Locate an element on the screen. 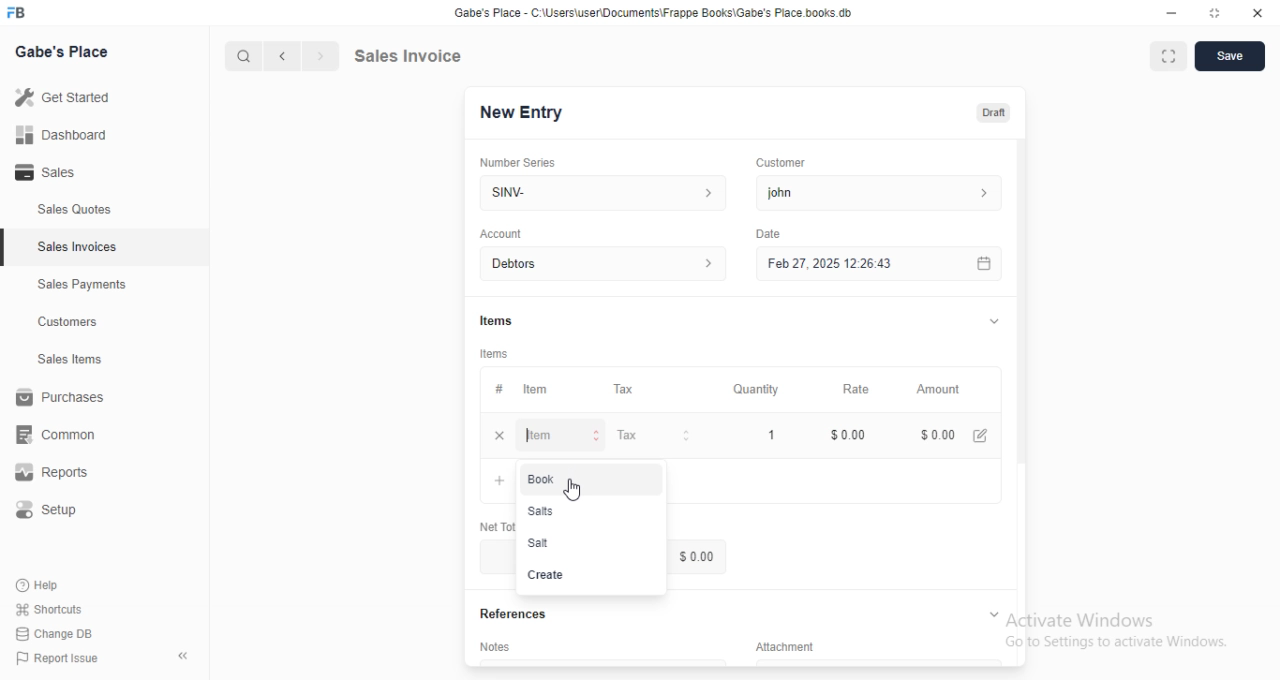  $0.00 is located at coordinates (849, 434).